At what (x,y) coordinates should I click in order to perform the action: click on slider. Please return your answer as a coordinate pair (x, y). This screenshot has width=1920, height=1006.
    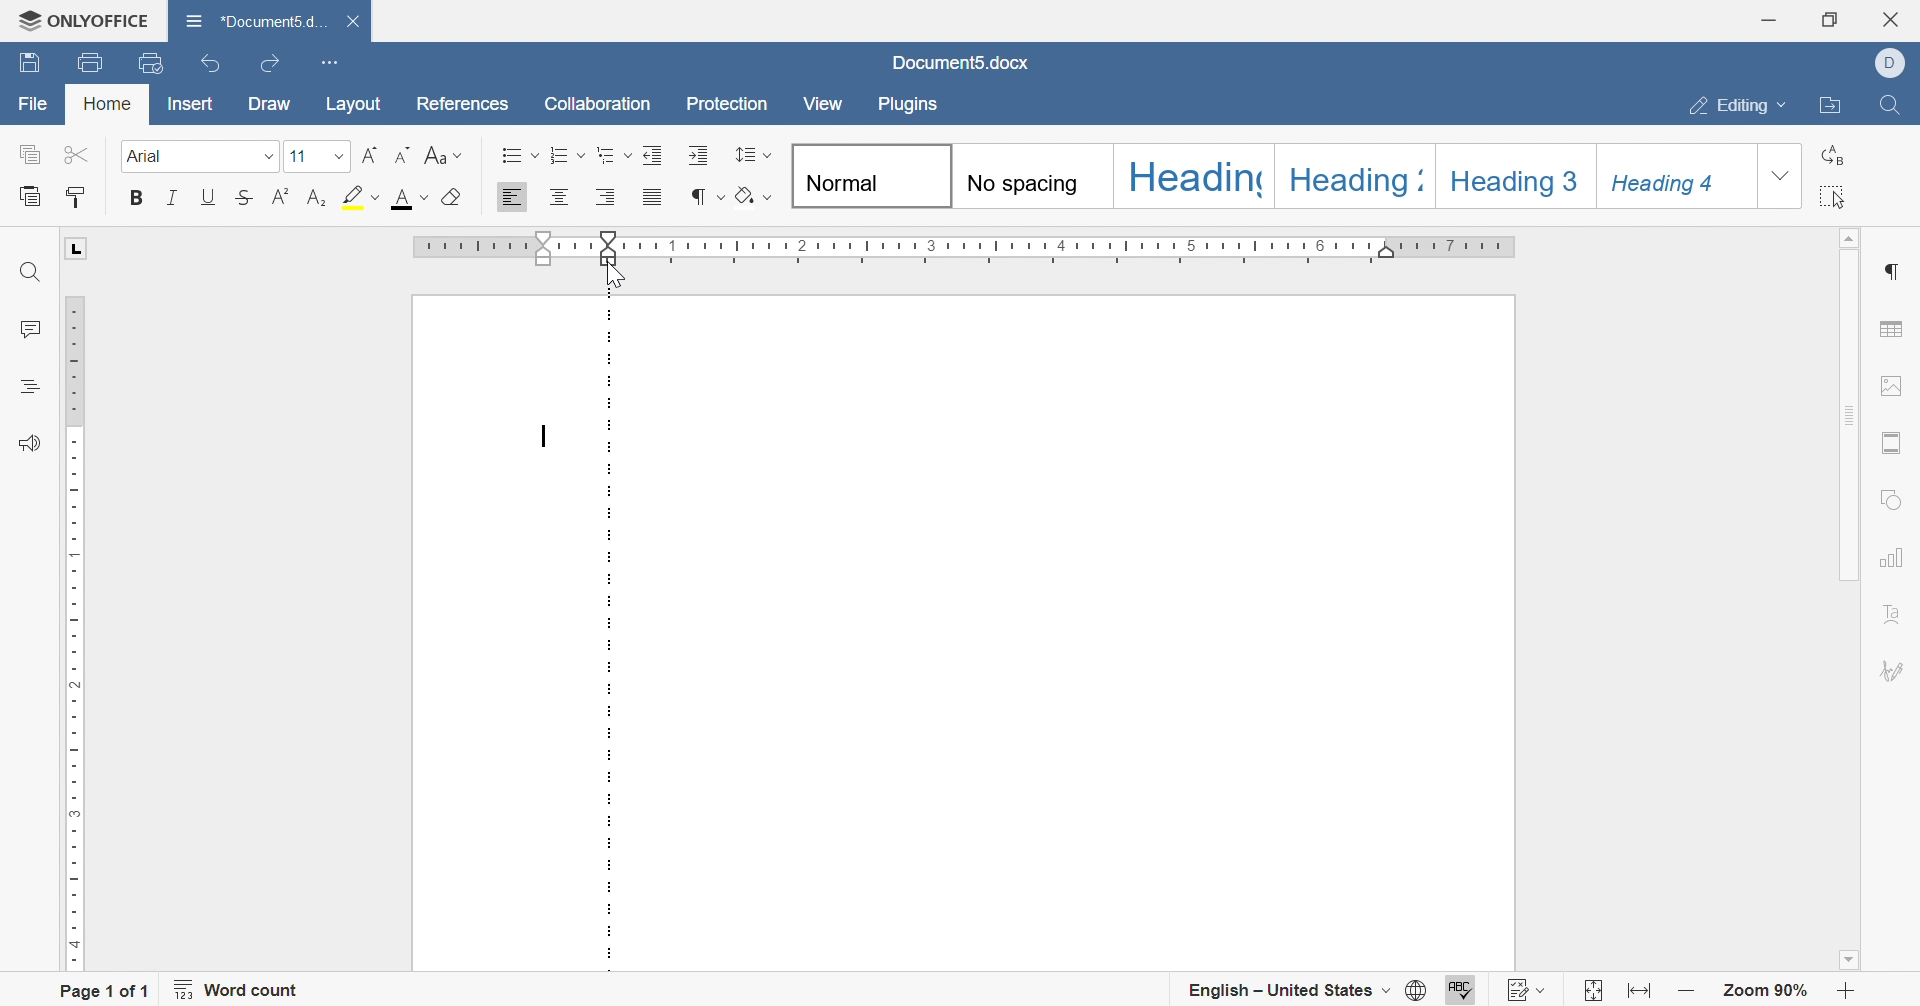
    Looking at the image, I should click on (609, 241).